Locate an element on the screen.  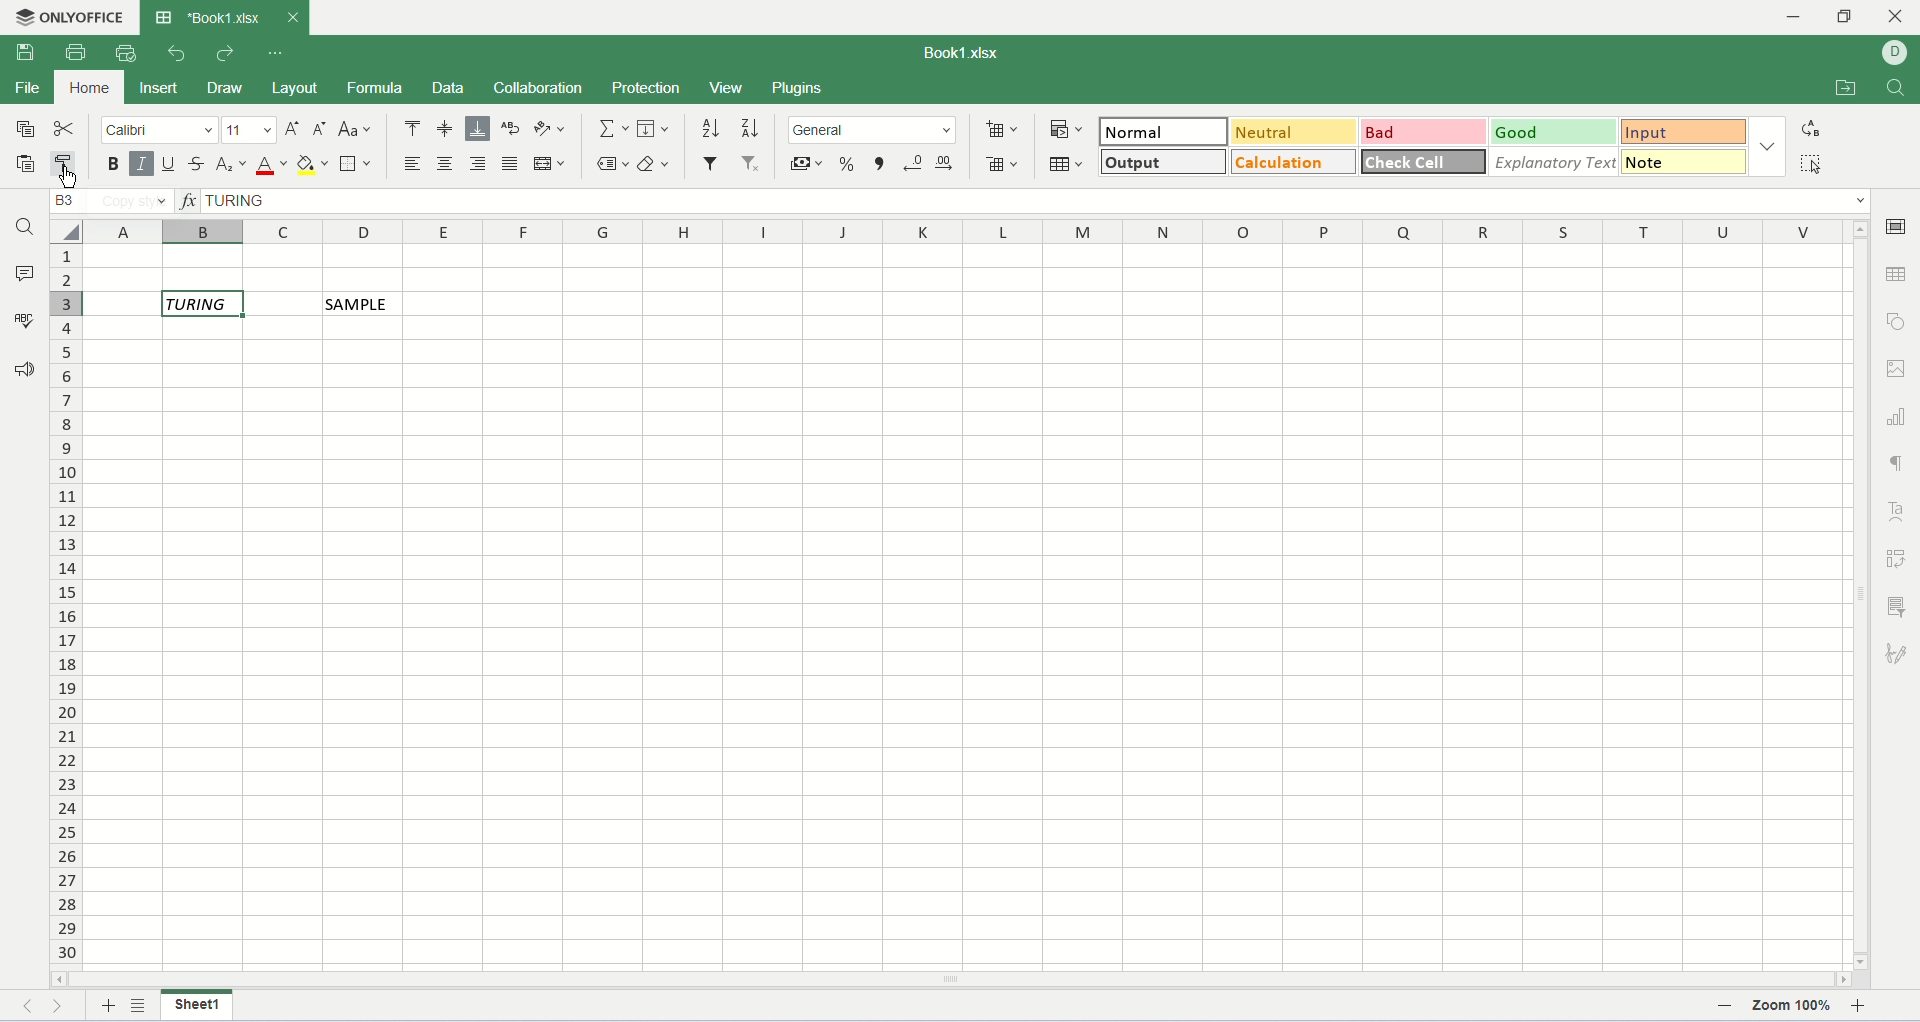
conditional formatting is located at coordinates (1068, 130).